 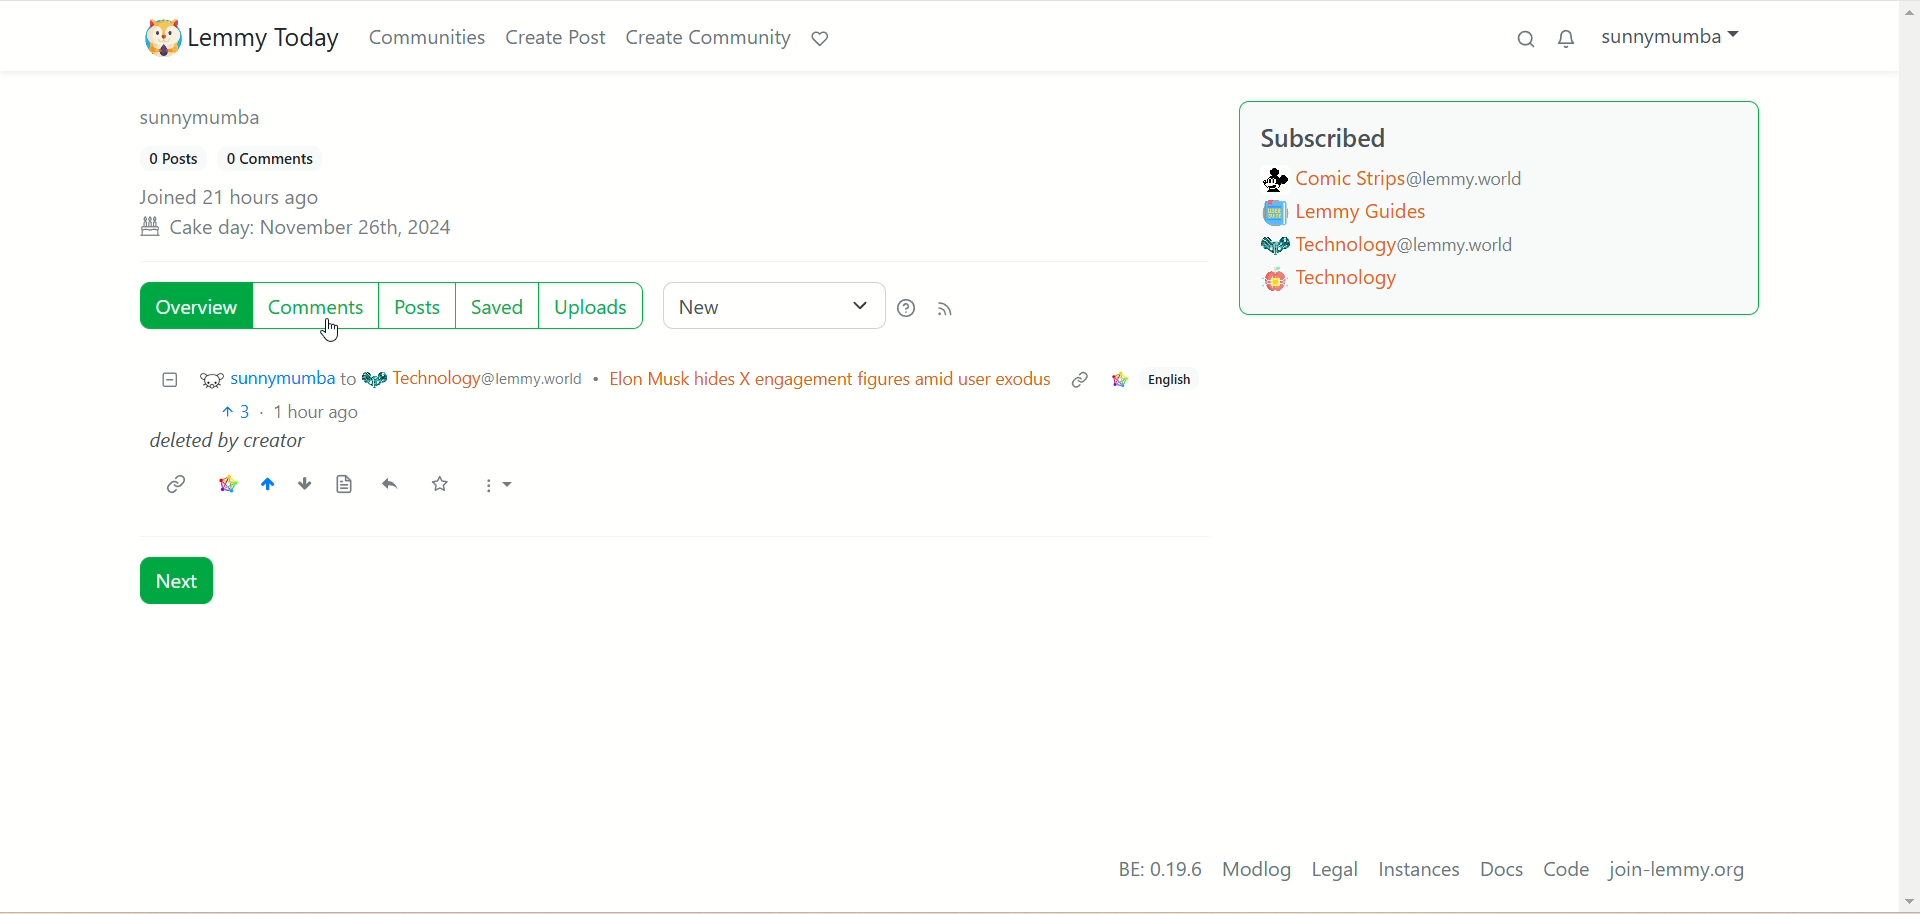 What do you see at coordinates (322, 413) in the screenshot?
I see `1 hour ago` at bounding box center [322, 413].